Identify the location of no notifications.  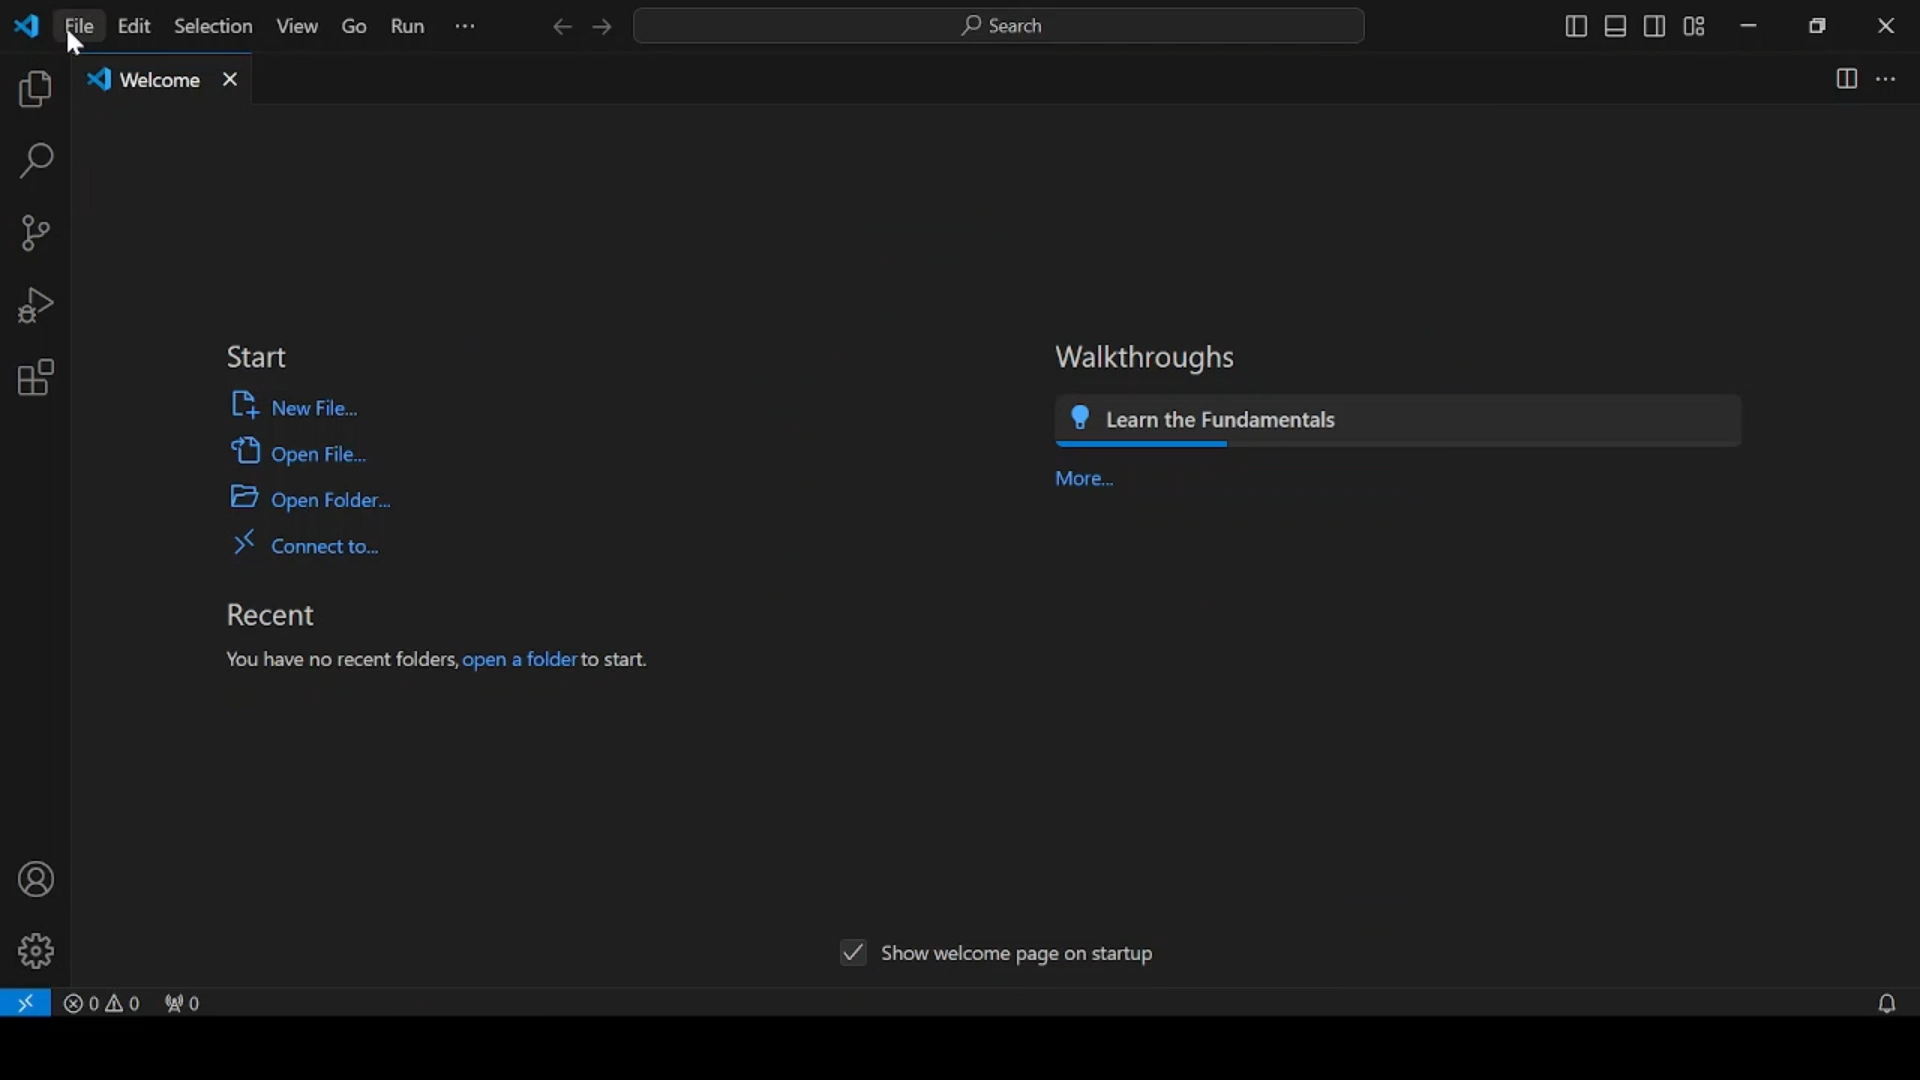
(1883, 1004).